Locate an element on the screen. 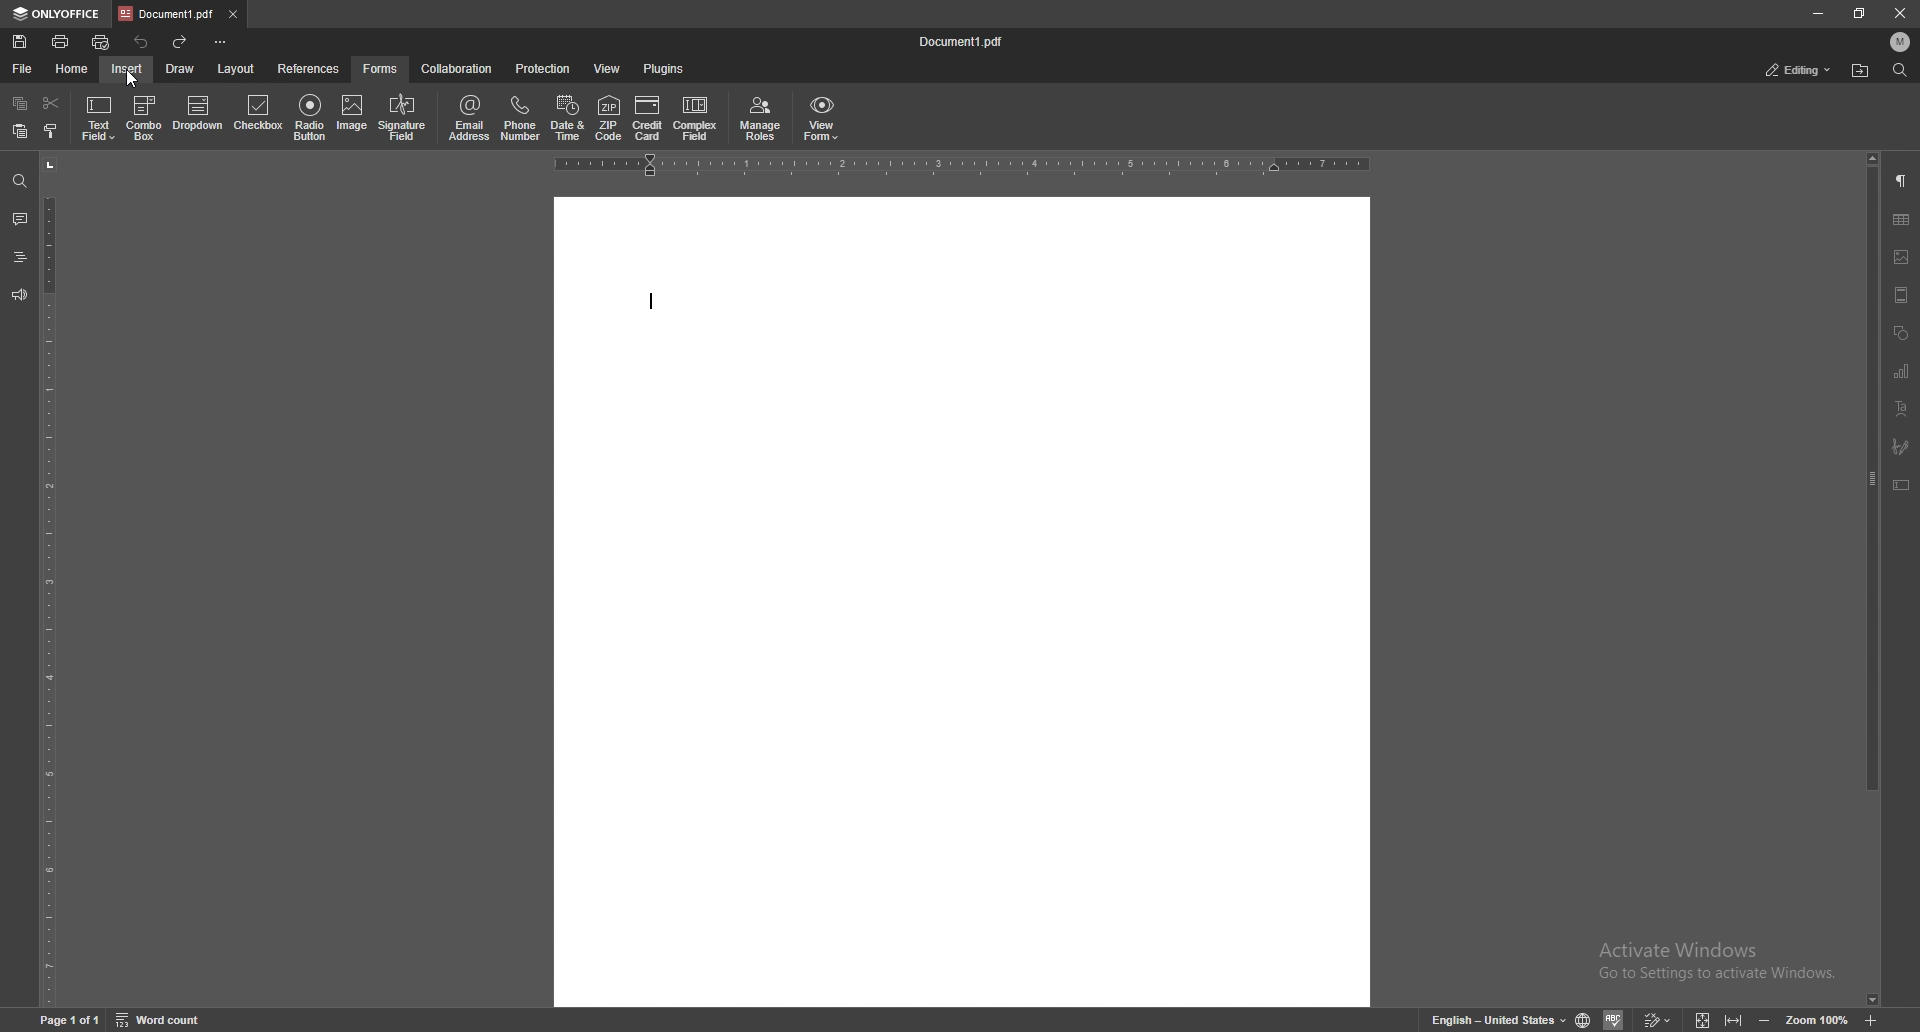 The width and height of the screenshot is (1920, 1032). paintbrush is located at coordinates (1904, 445).